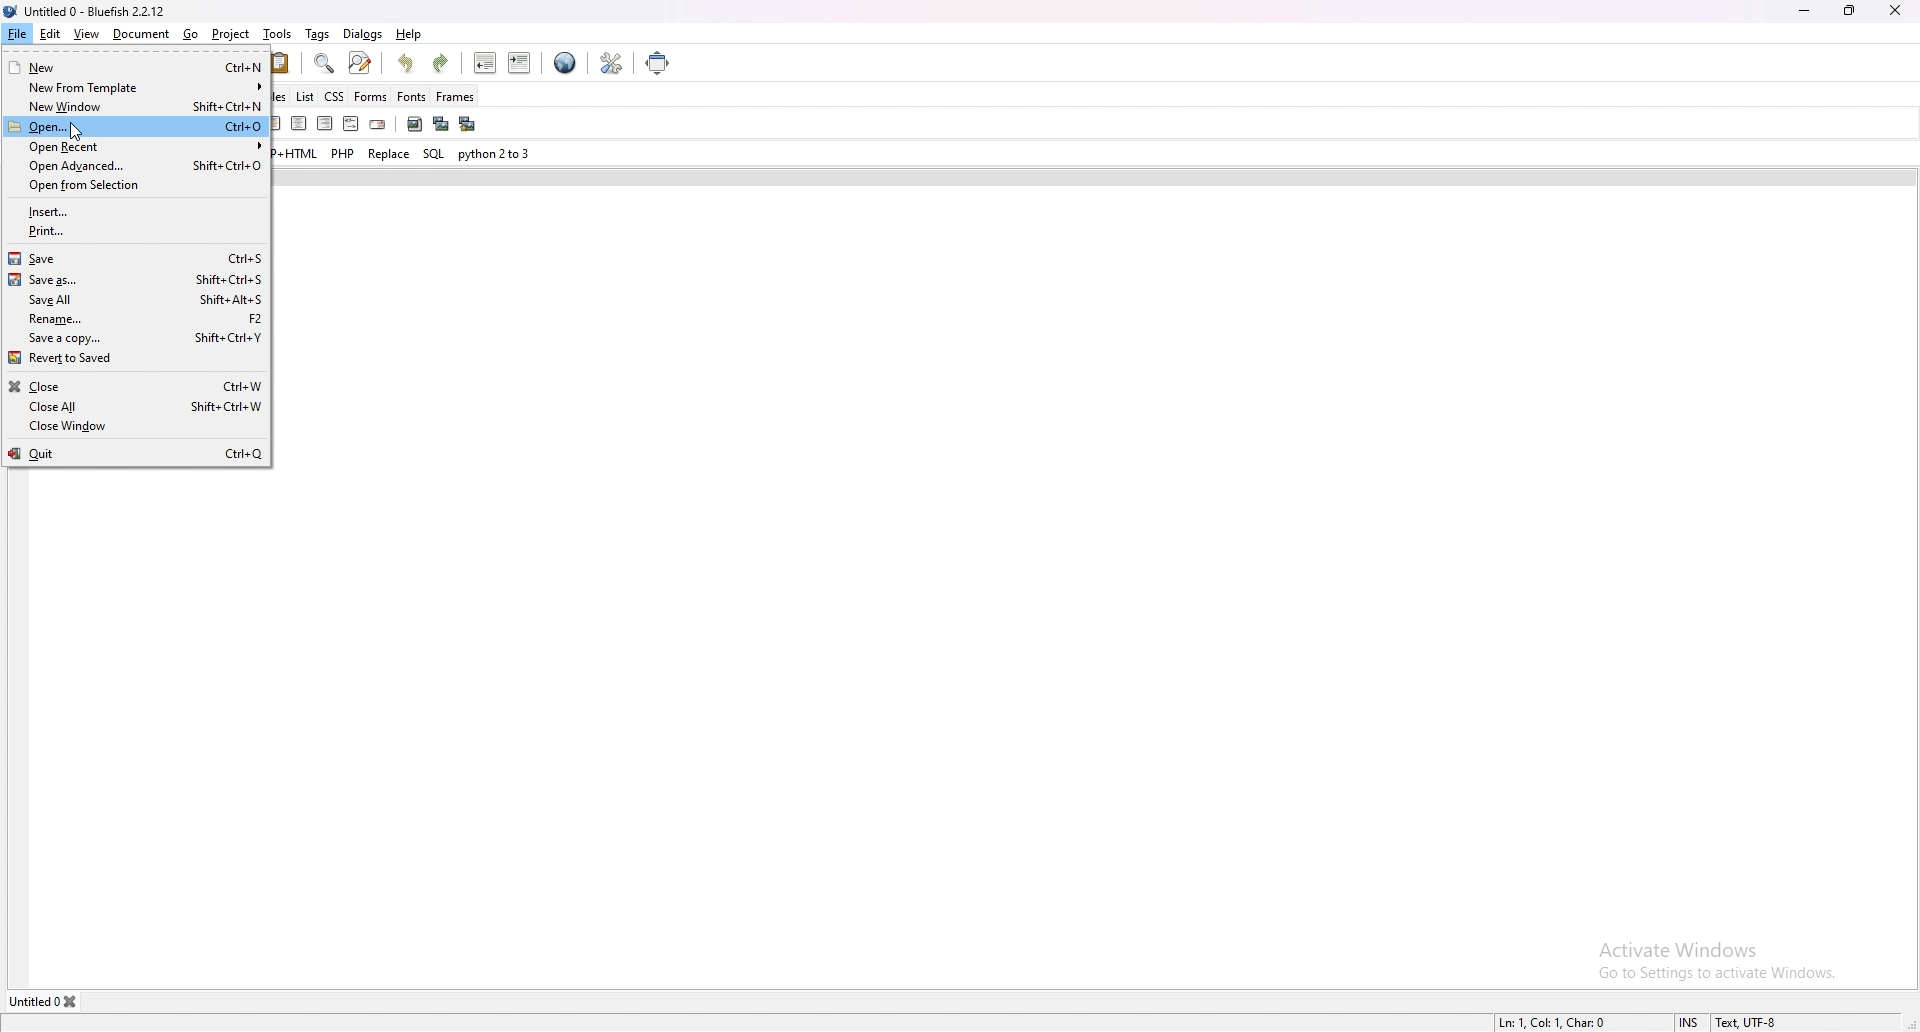  I want to click on 12], so click(256, 318).